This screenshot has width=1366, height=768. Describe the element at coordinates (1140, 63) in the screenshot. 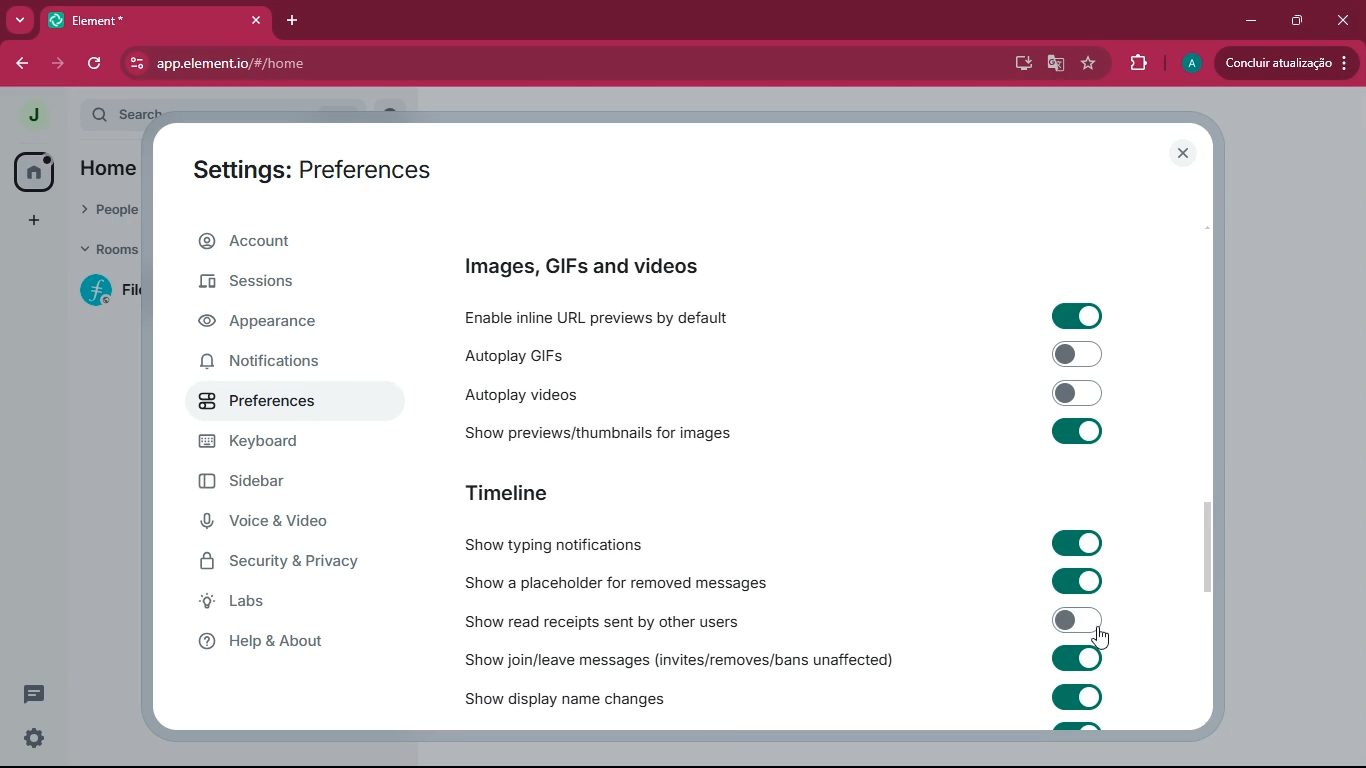

I see `extensions` at that location.